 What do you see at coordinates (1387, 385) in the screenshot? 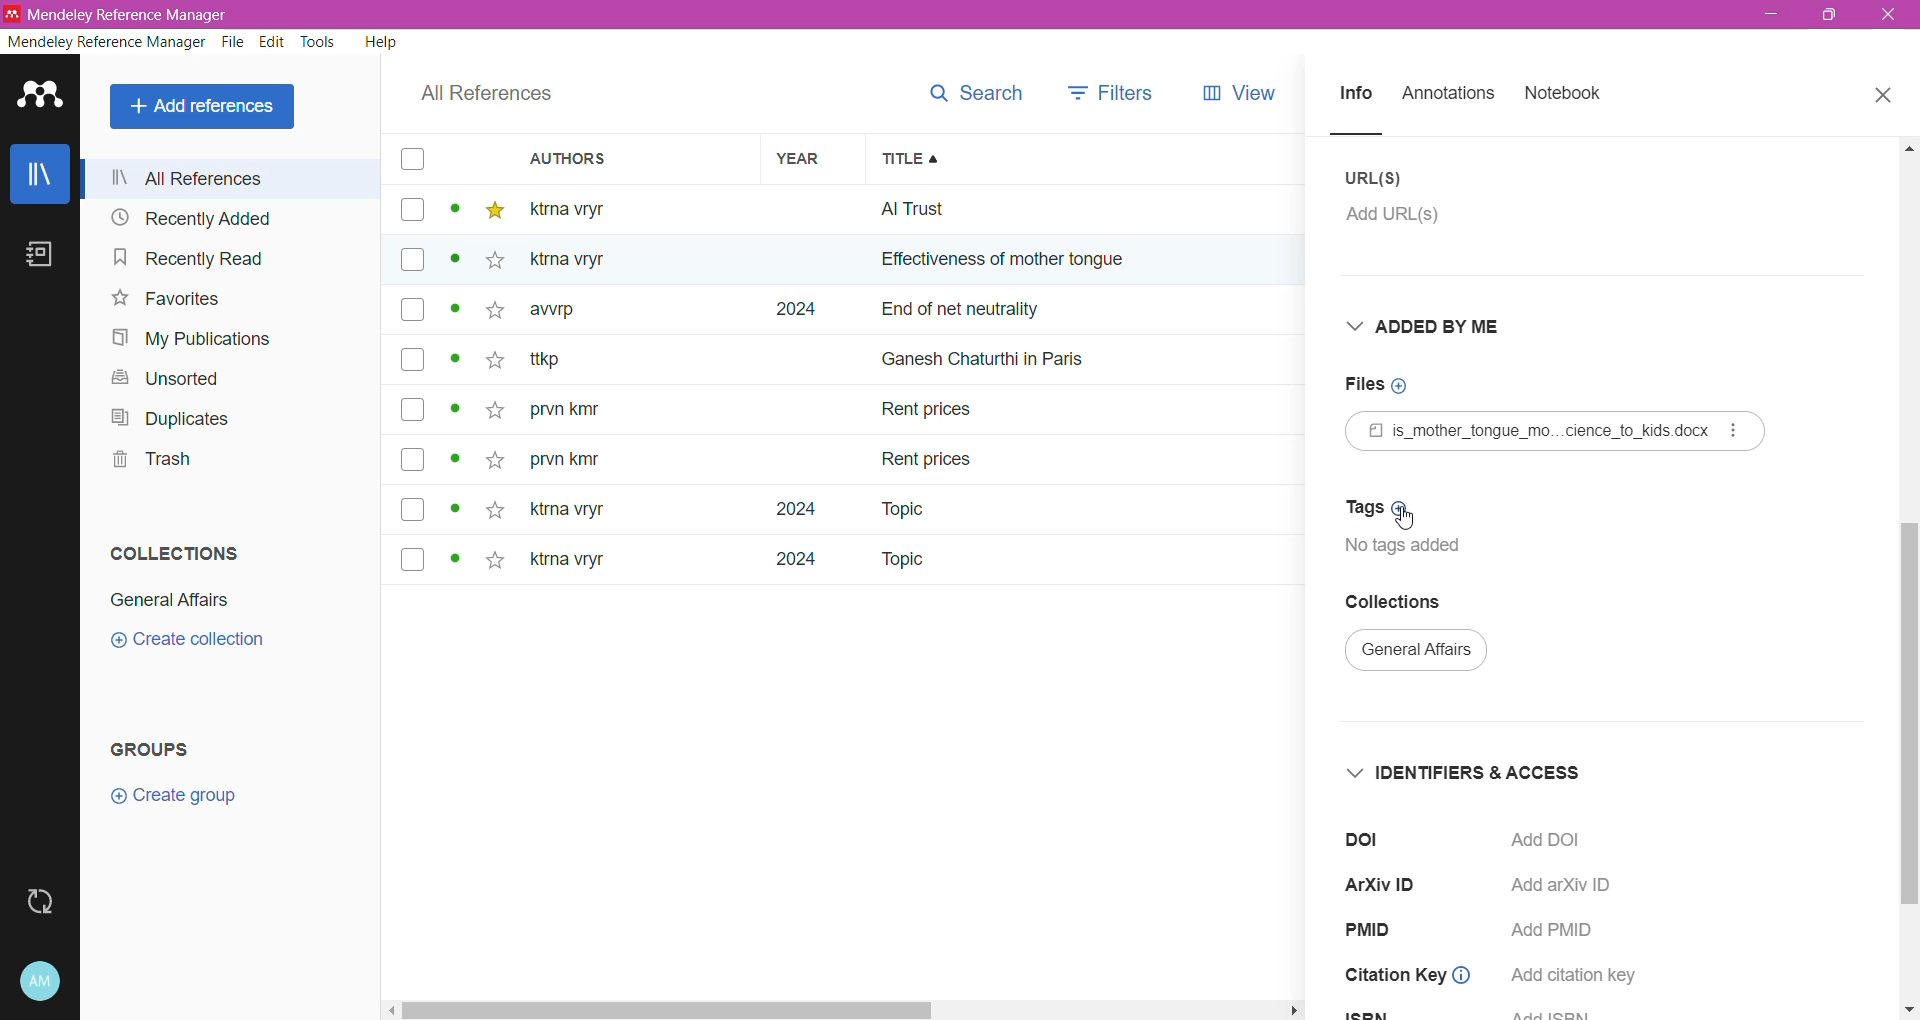
I see `Click to add Files` at bounding box center [1387, 385].